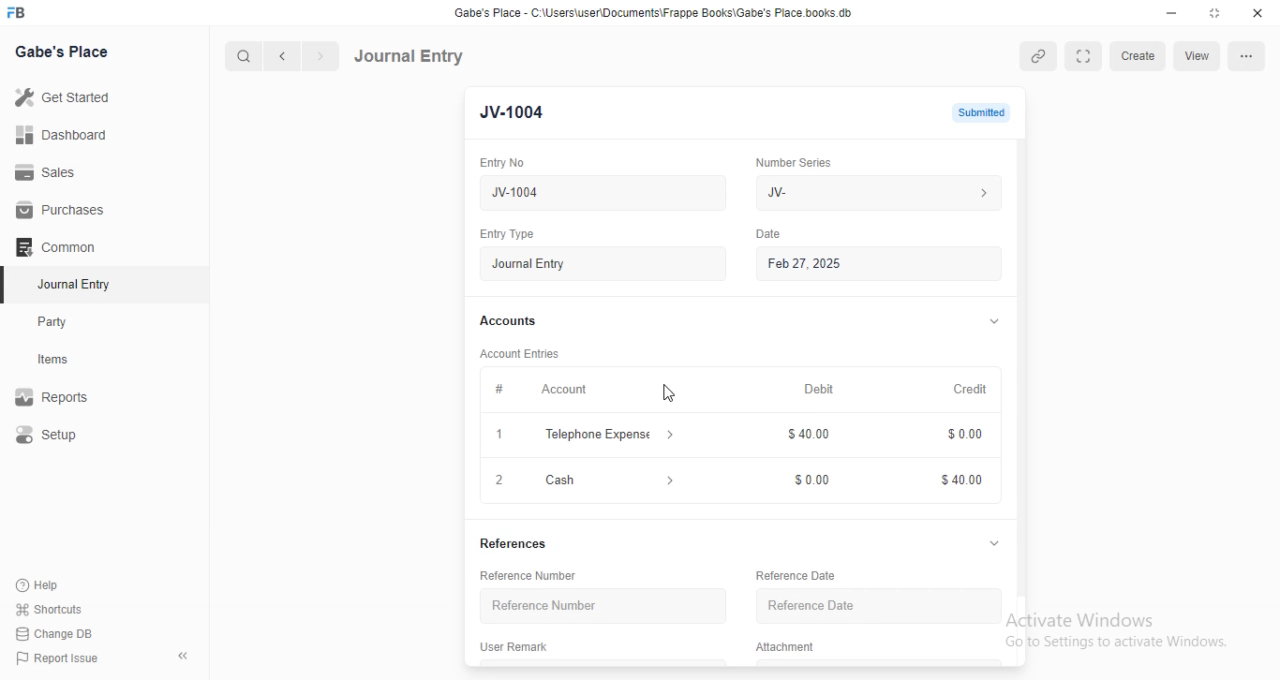 This screenshot has height=680, width=1280. What do you see at coordinates (19, 11) in the screenshot?
I see `FB` at bounding box center [19, 11].